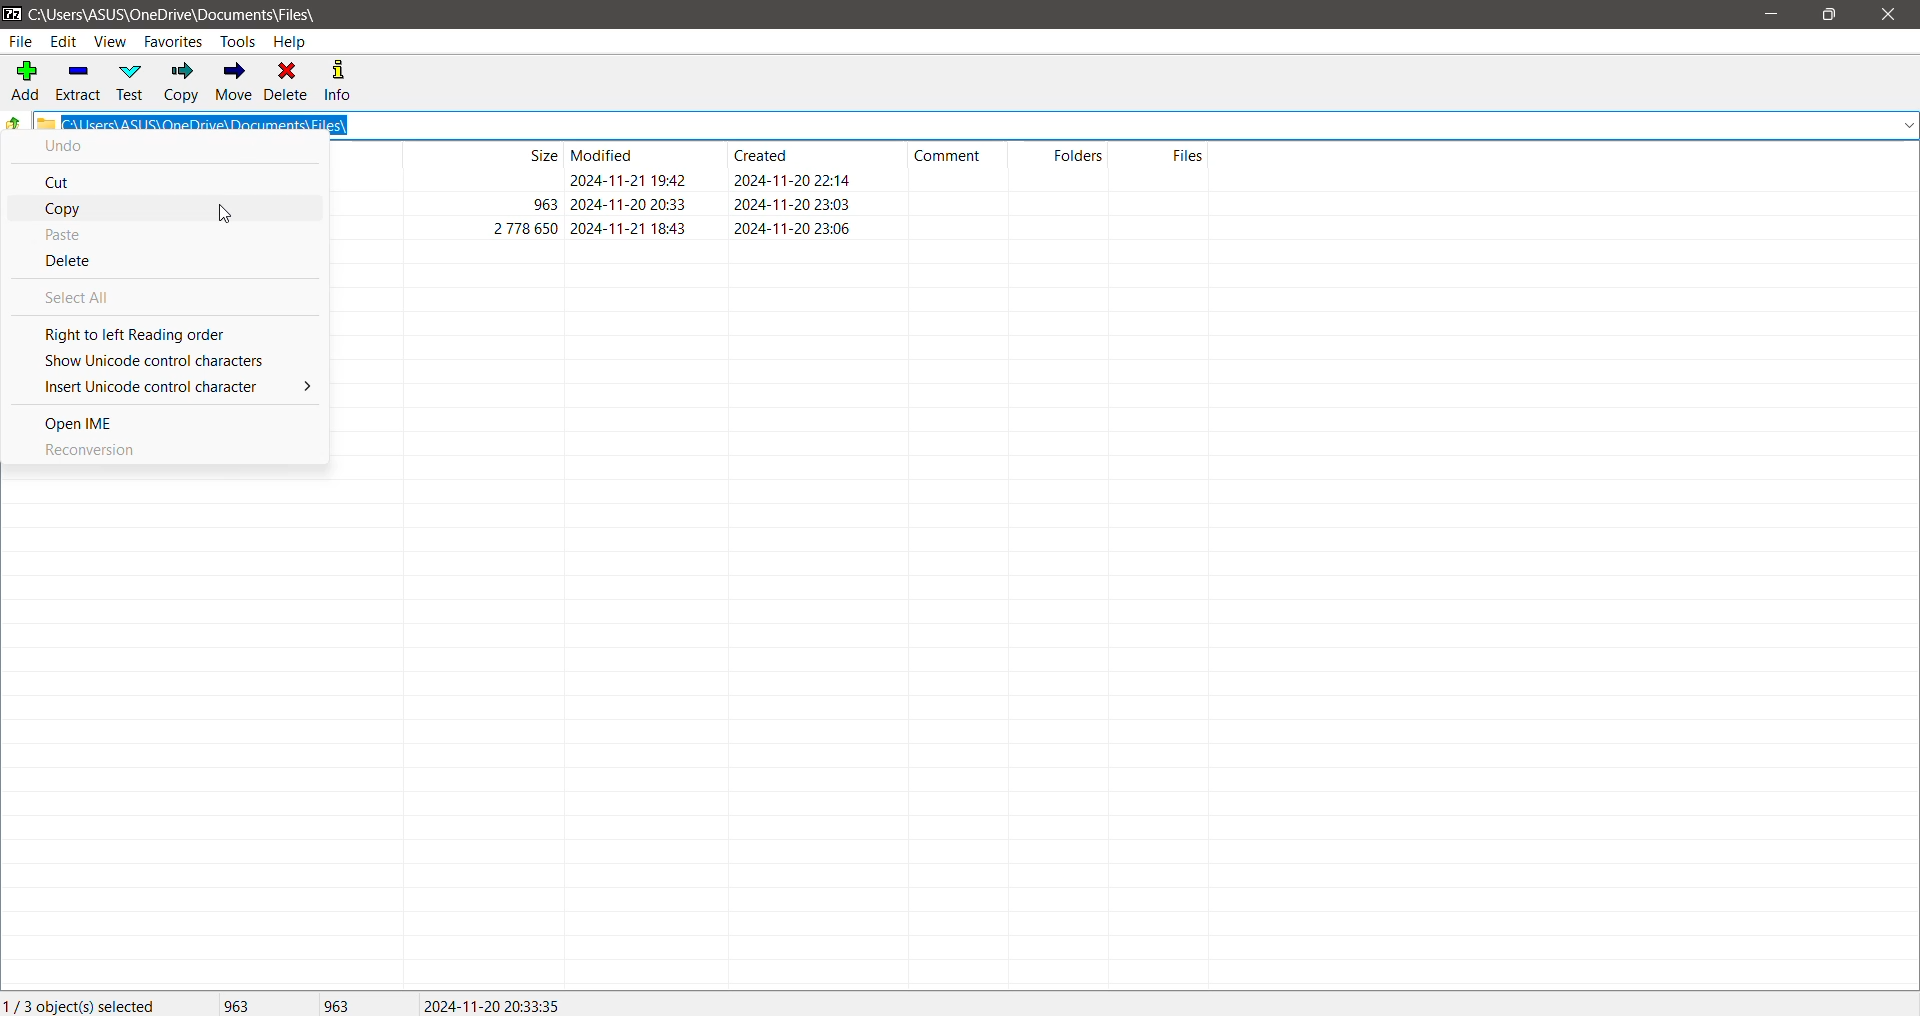 The height and width of the screenshot is (1016, 1920). What do you see at coordinates (500, 1004) in the screenshot?
I see `Modified Date of the last selected file` at bounding box center [500, 1004].